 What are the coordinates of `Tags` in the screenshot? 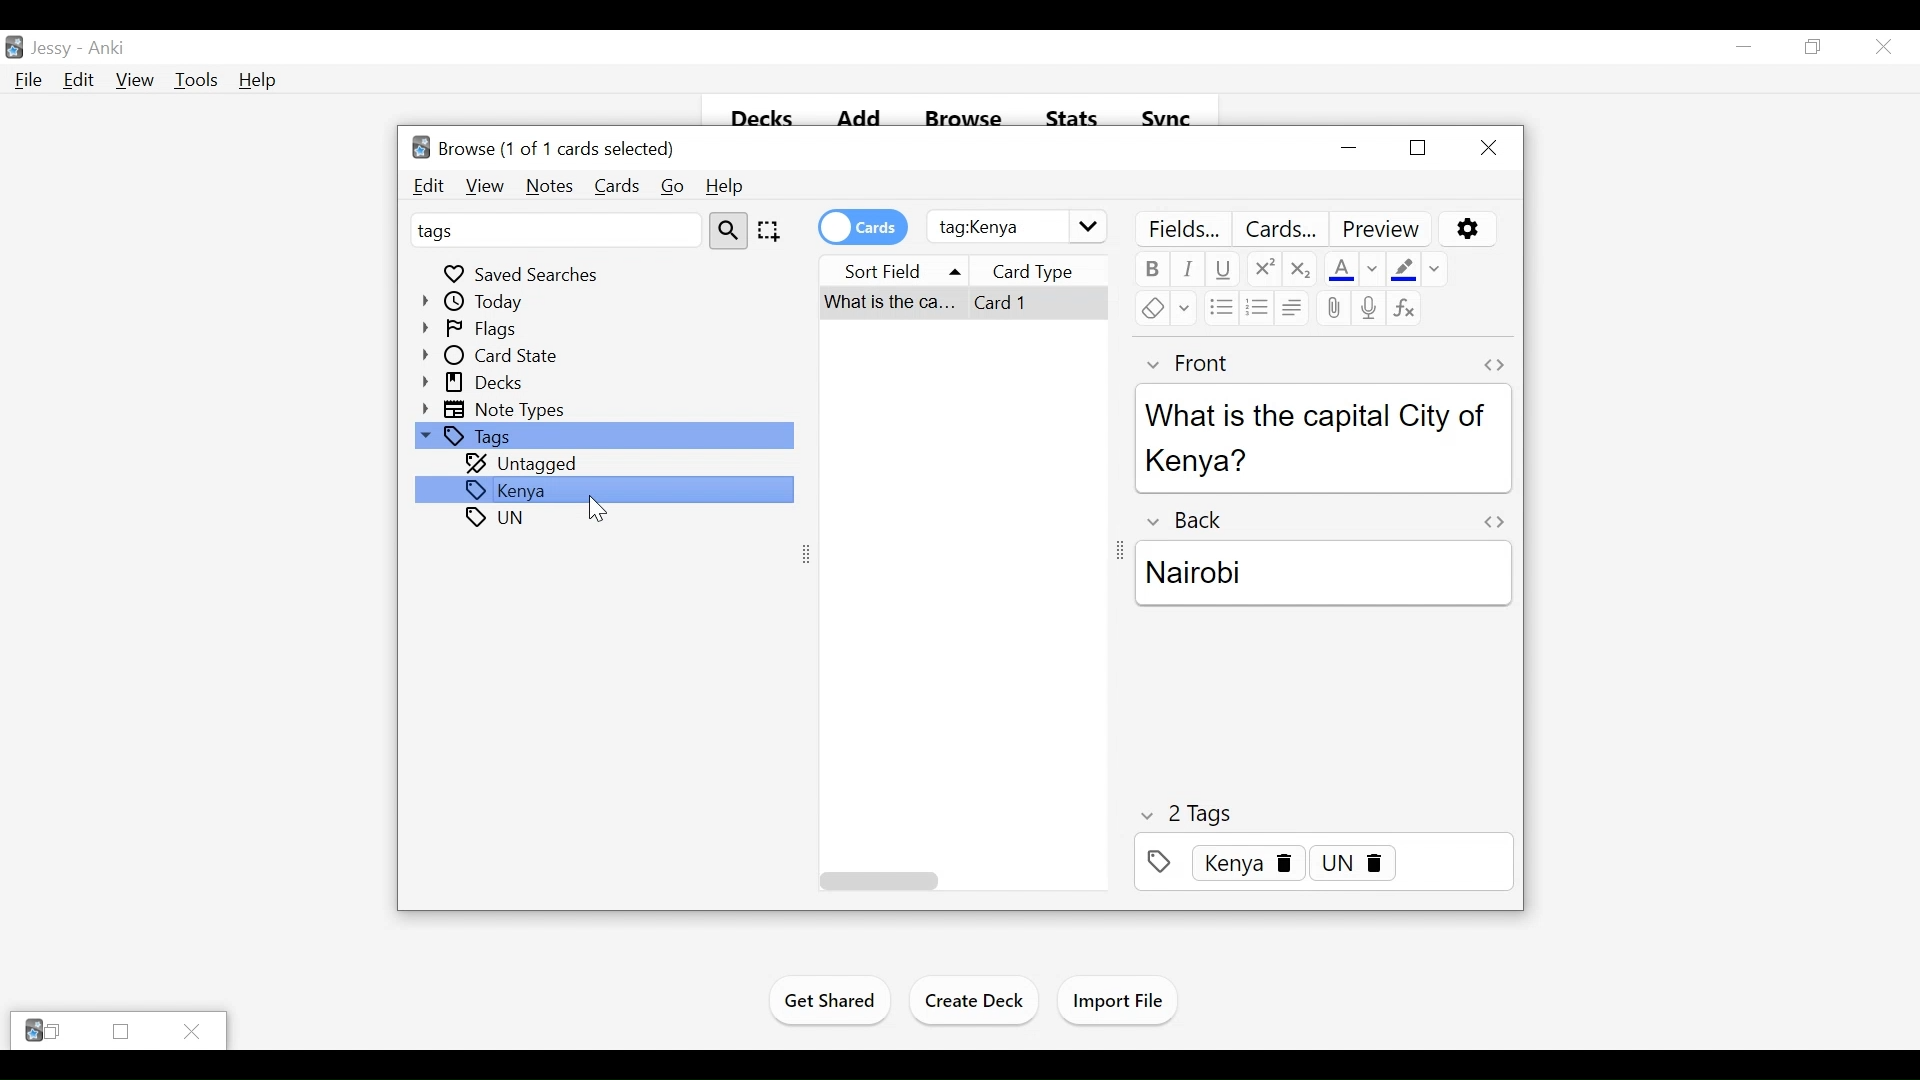 It's located at (602, 437).